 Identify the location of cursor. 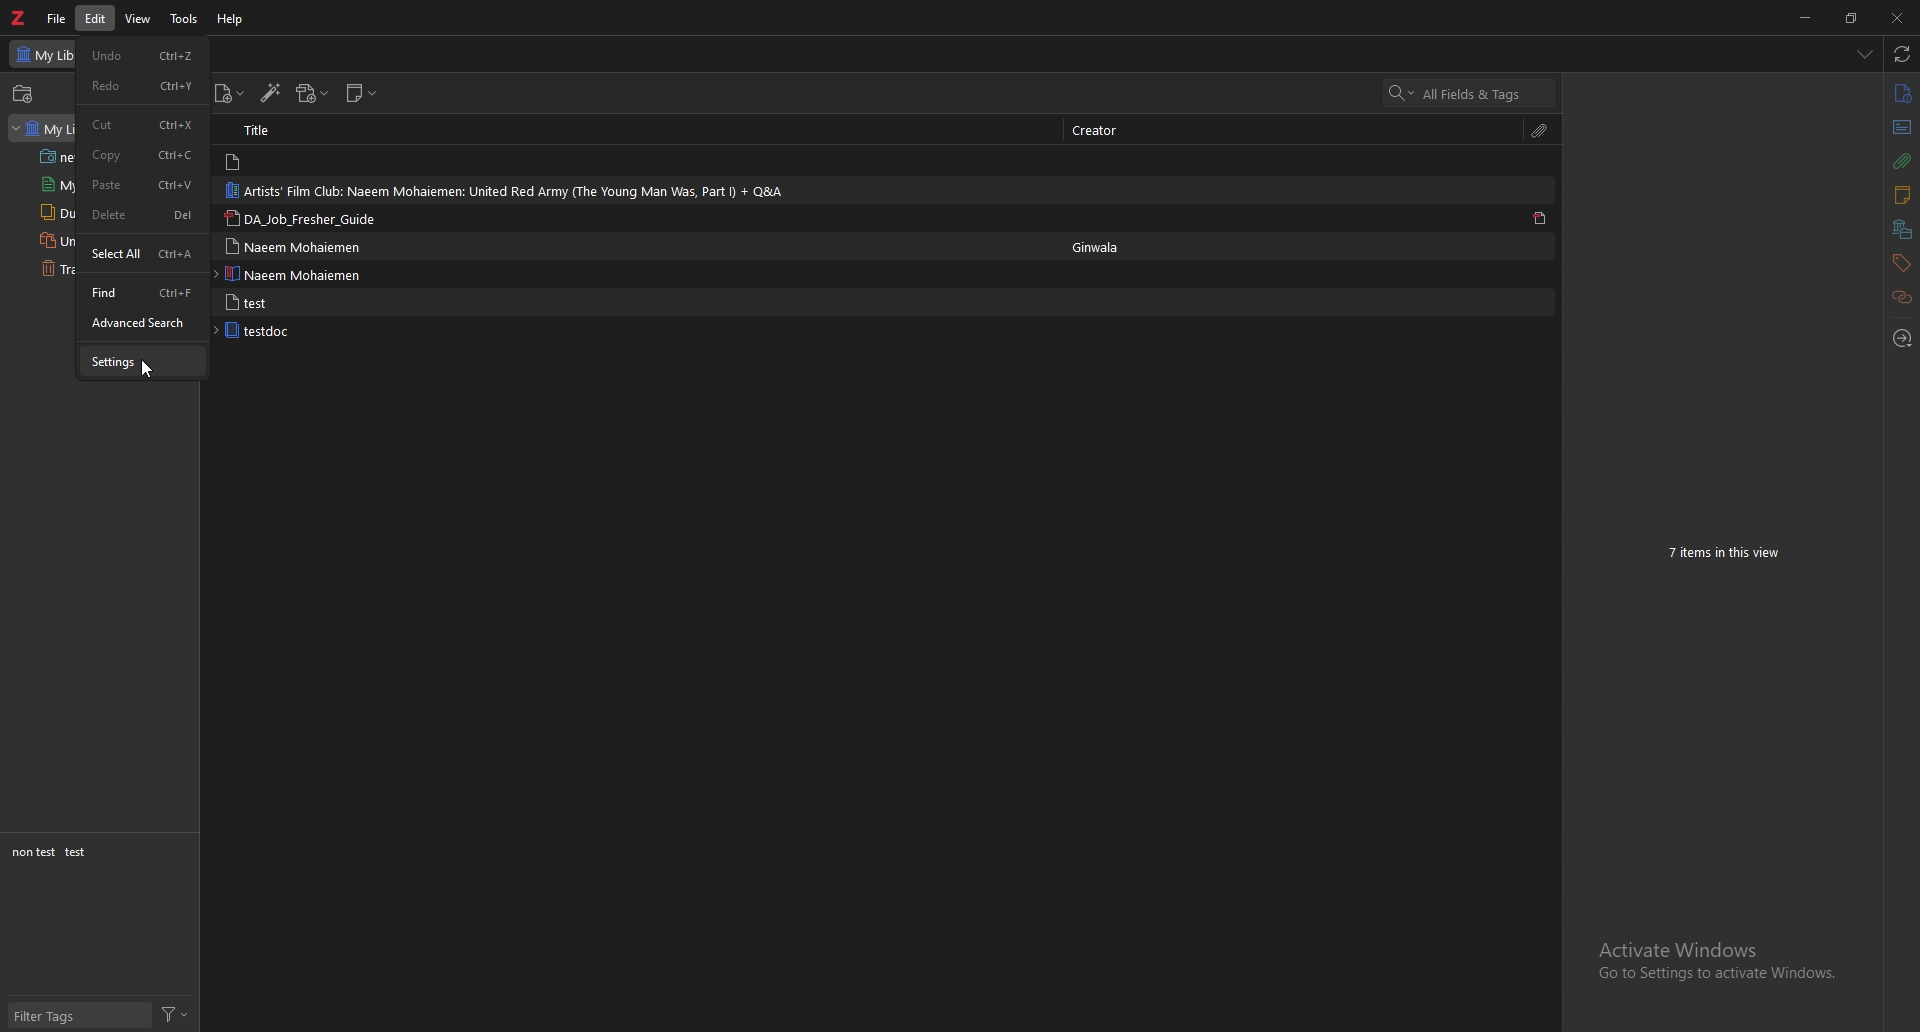
(148, 376).